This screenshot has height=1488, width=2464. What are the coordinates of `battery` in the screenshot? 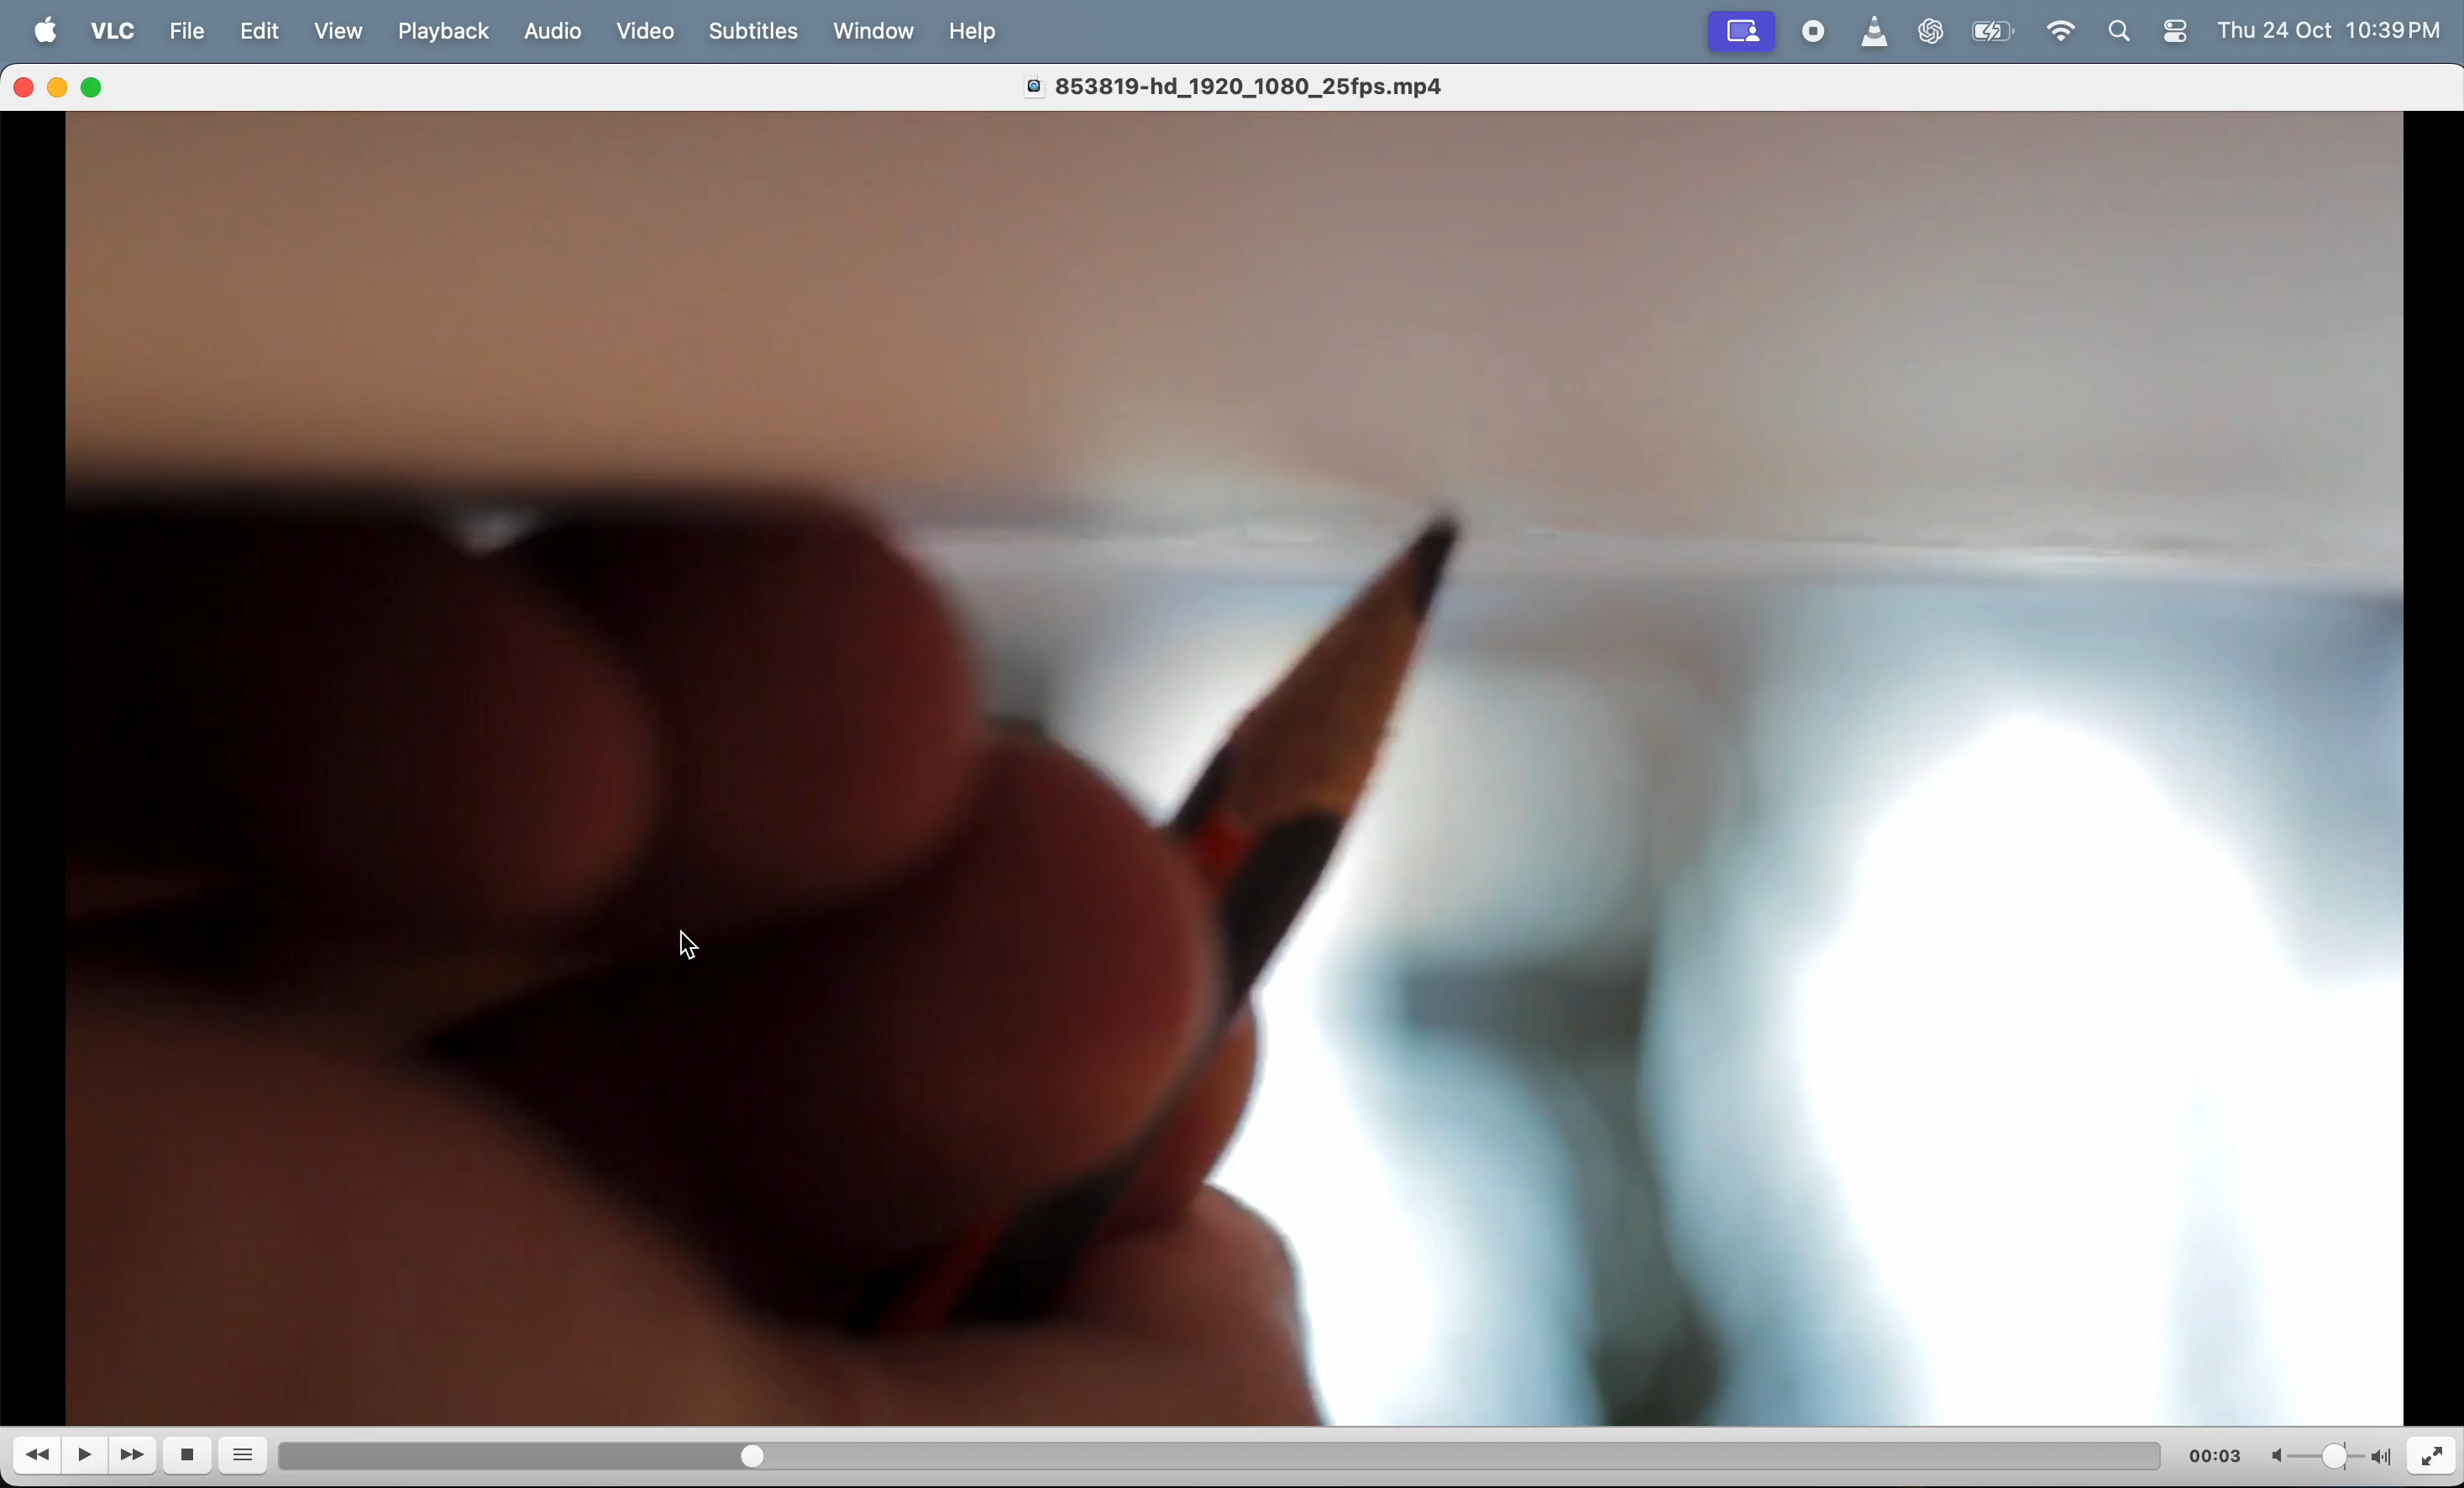 It's located at (1992, 33).